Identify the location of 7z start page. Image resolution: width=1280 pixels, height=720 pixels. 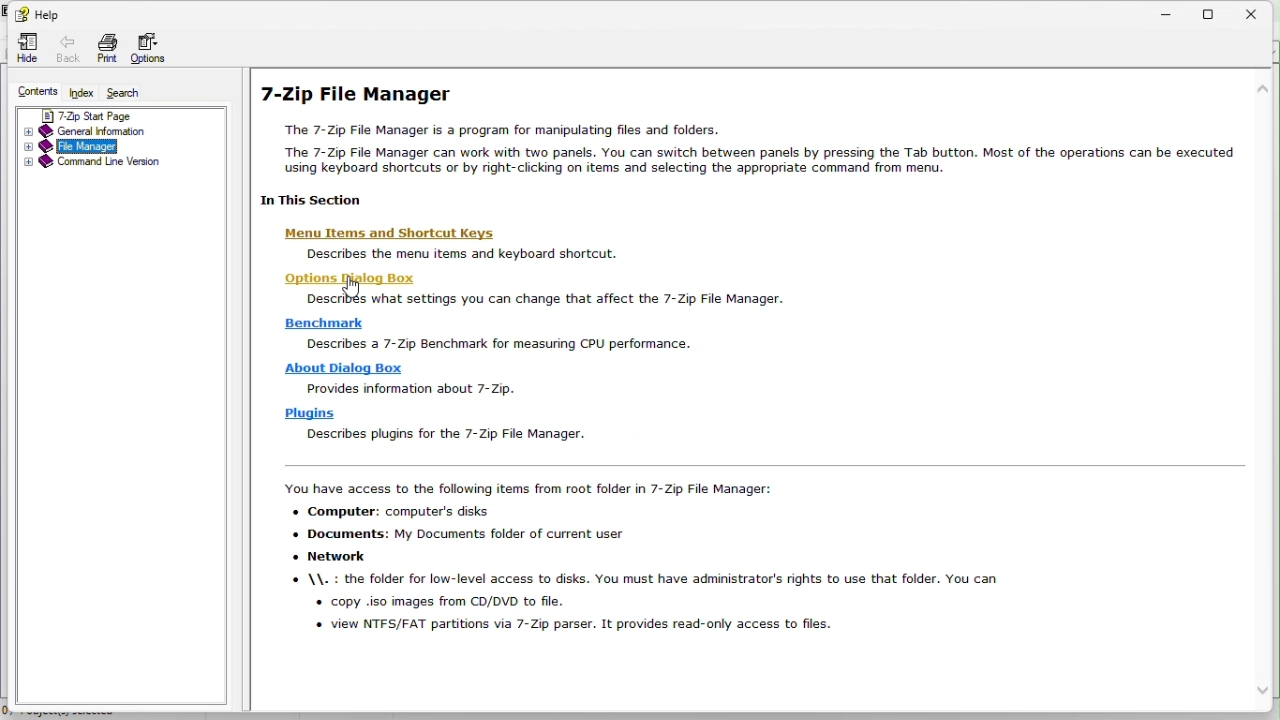
(103, 116).